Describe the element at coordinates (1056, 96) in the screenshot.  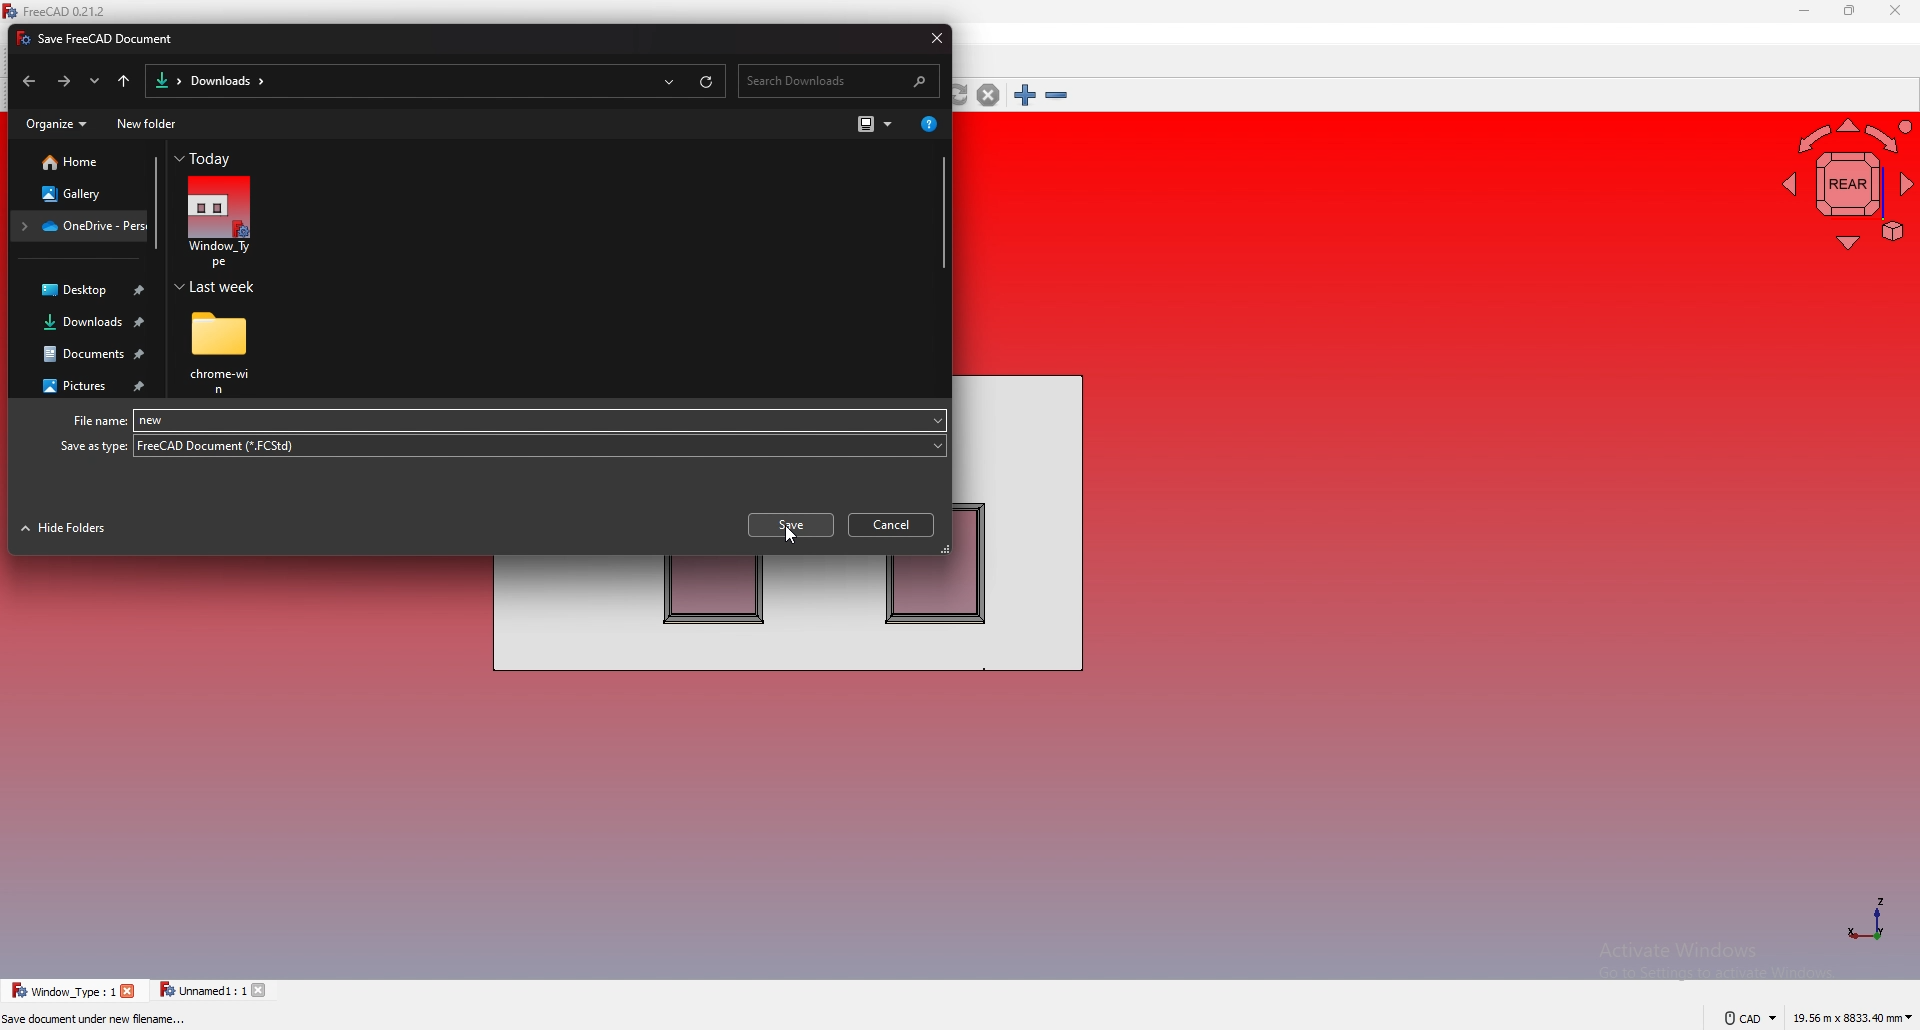
I see `zoom out` at that location.